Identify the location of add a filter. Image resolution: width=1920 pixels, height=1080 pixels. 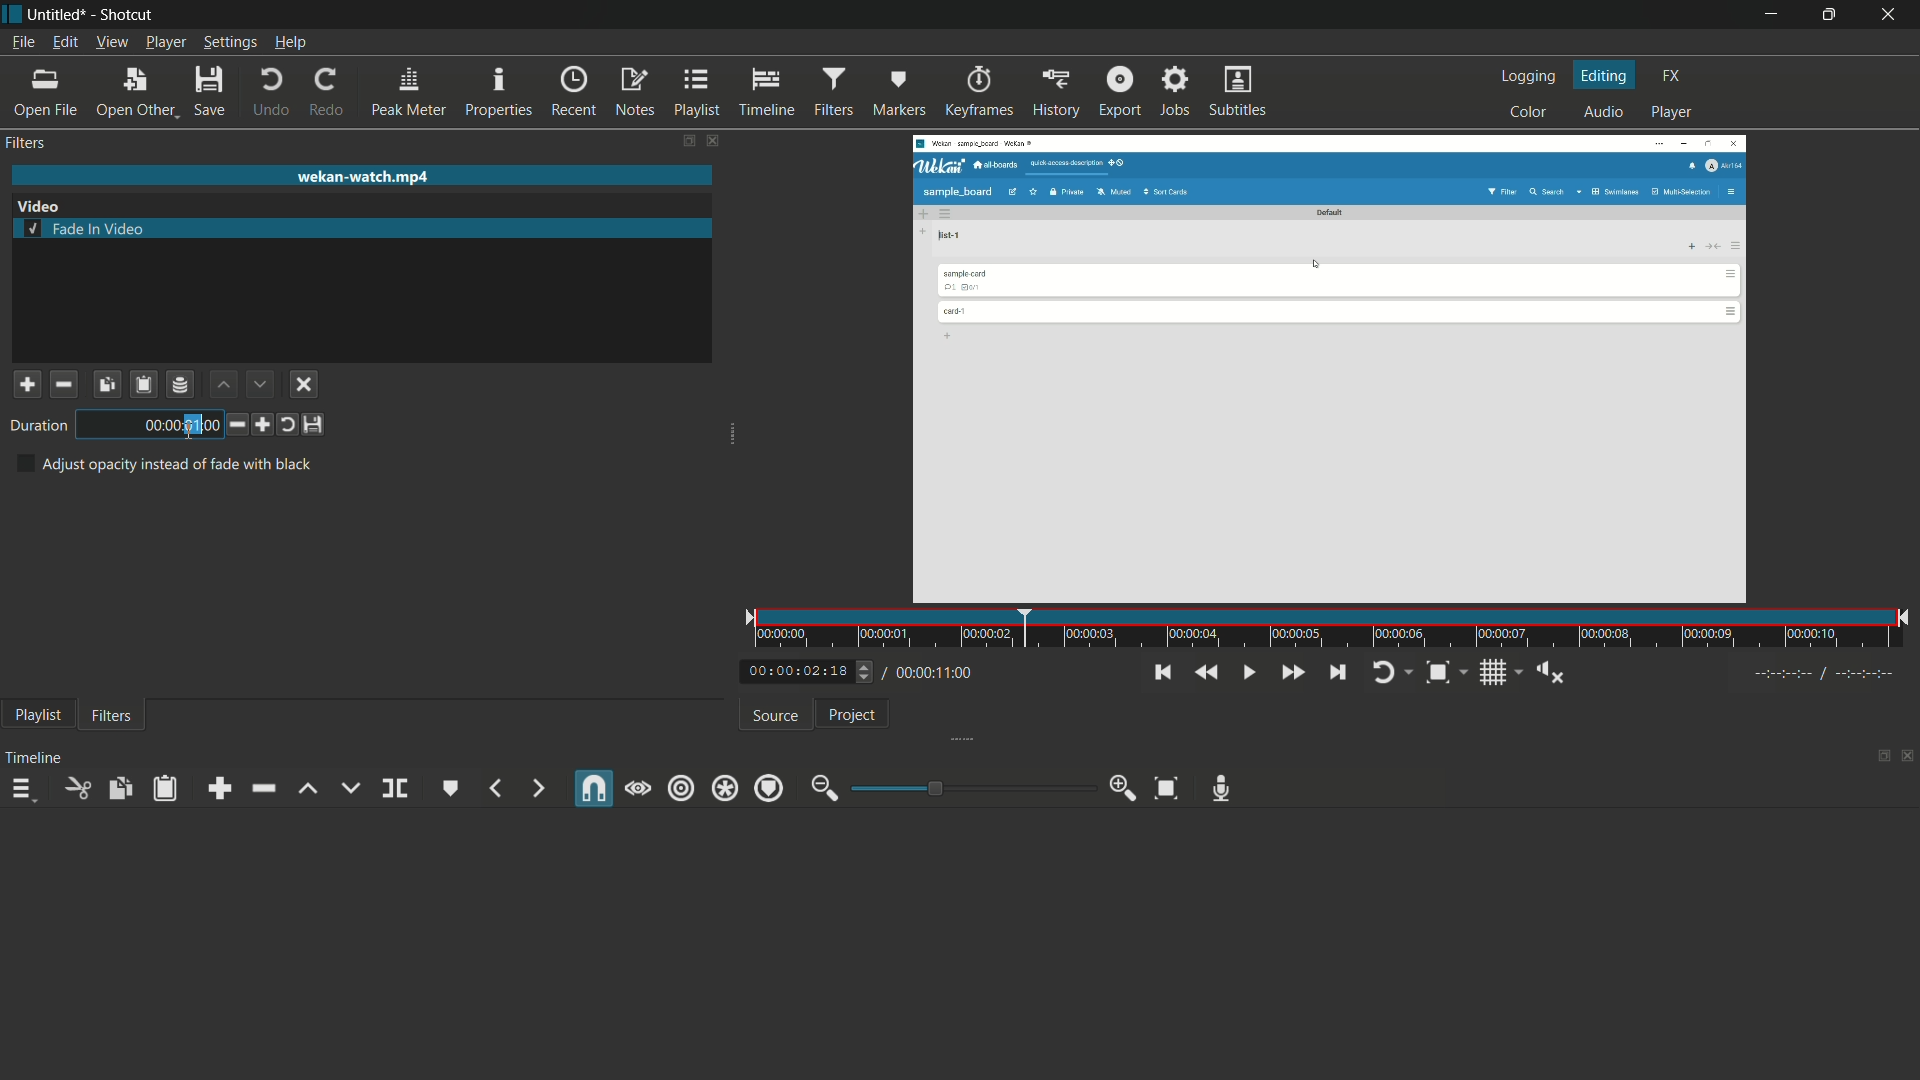
(26, 384).